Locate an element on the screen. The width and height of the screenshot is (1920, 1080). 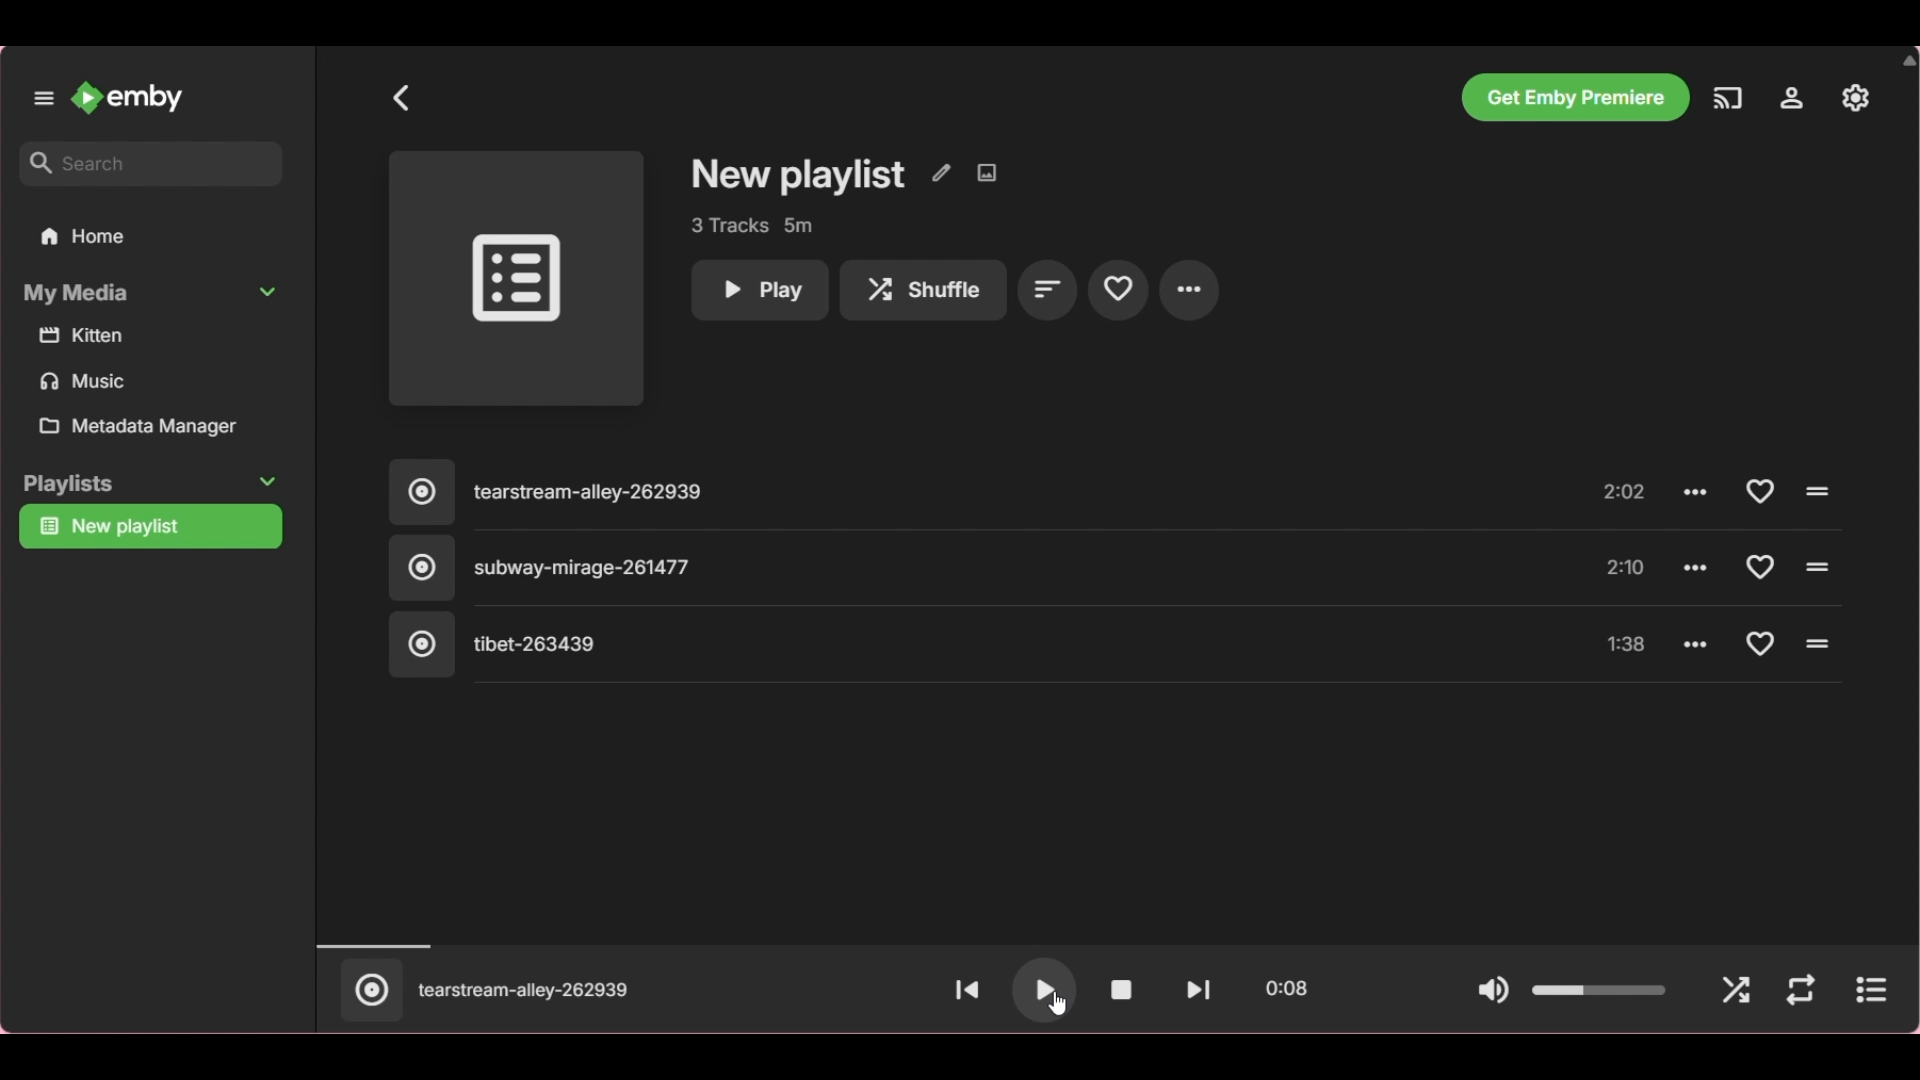
Edit images is located at coordinates (986, 173).